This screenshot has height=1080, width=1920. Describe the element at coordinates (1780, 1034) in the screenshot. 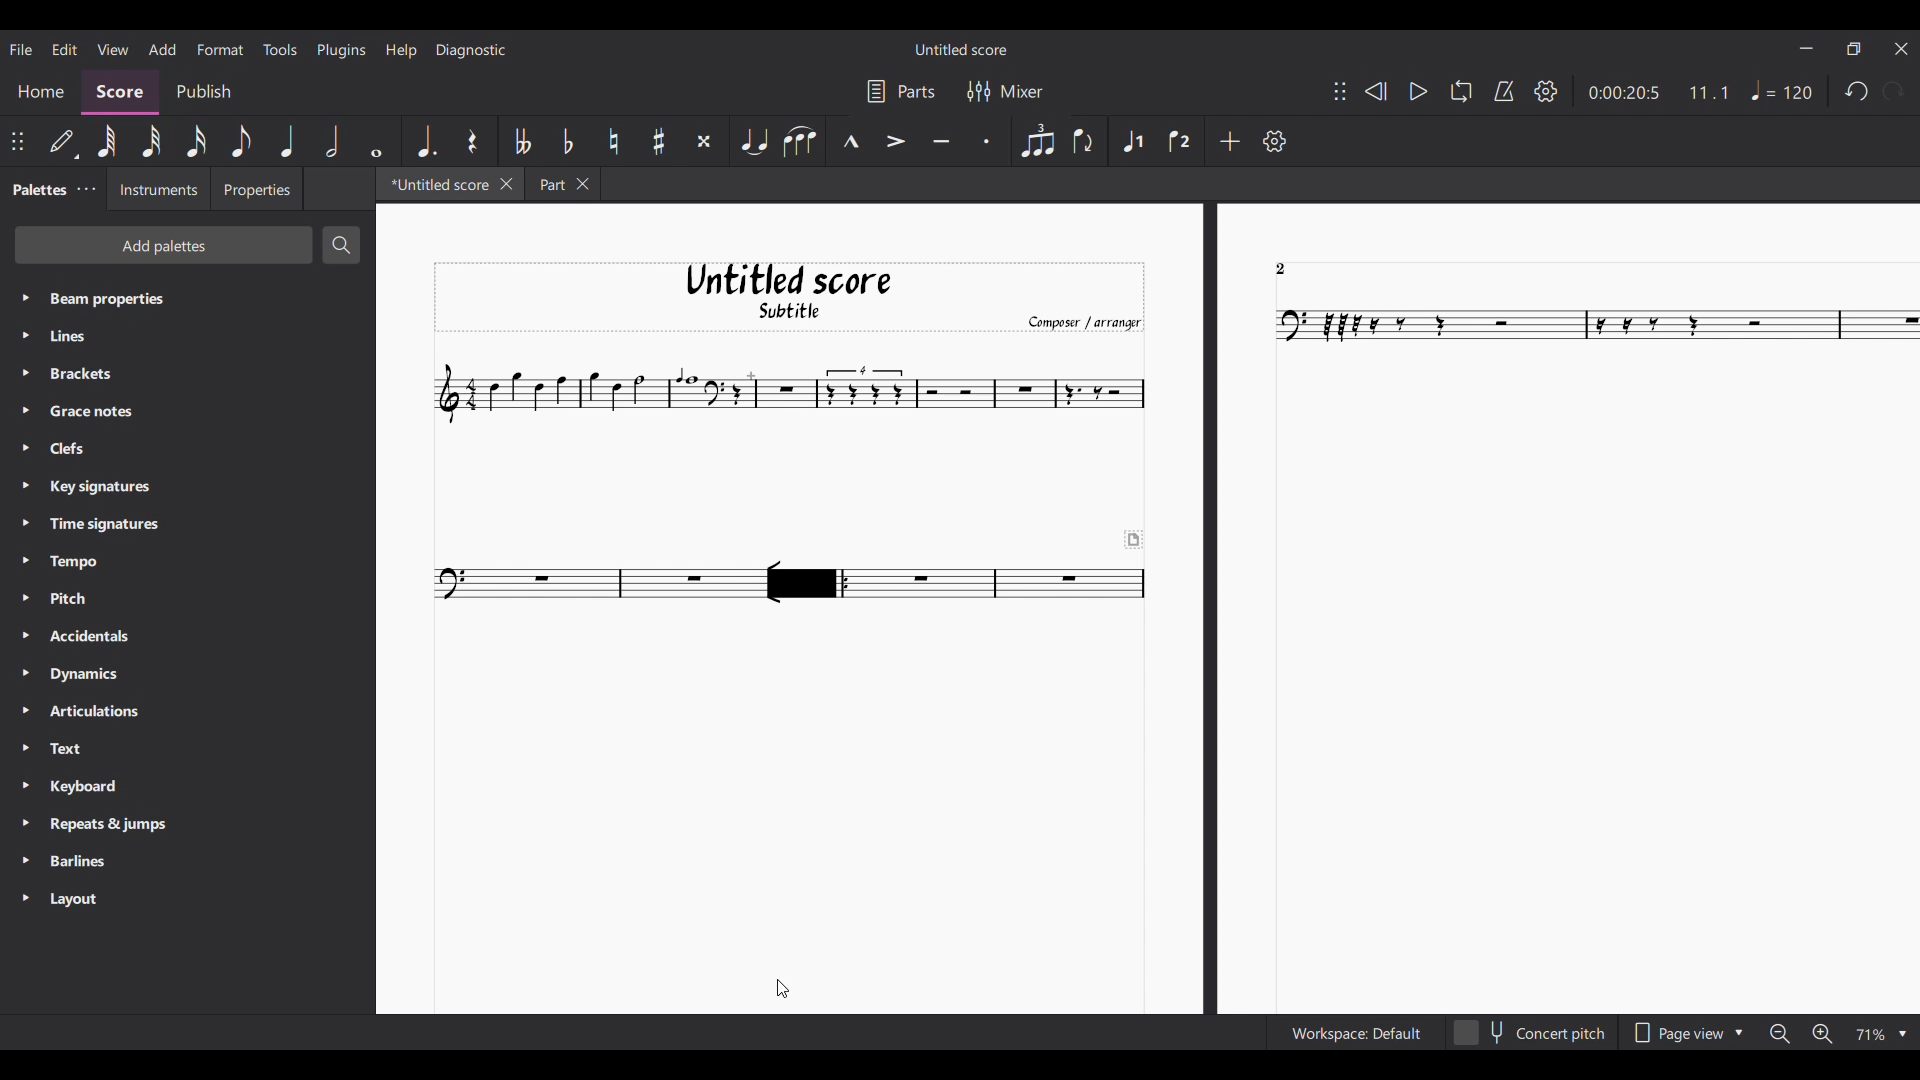

I see `Zoom out` at that location.